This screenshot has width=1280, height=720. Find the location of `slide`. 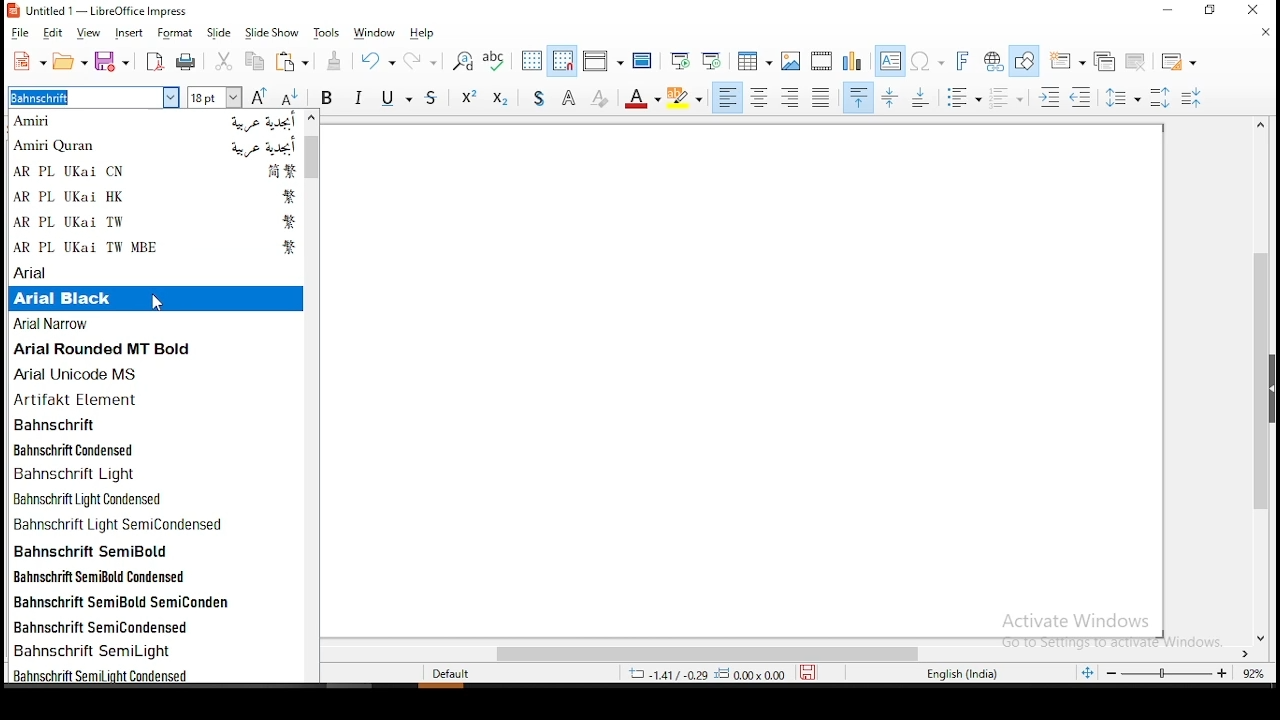

slide is located at coordinates (218, 30).